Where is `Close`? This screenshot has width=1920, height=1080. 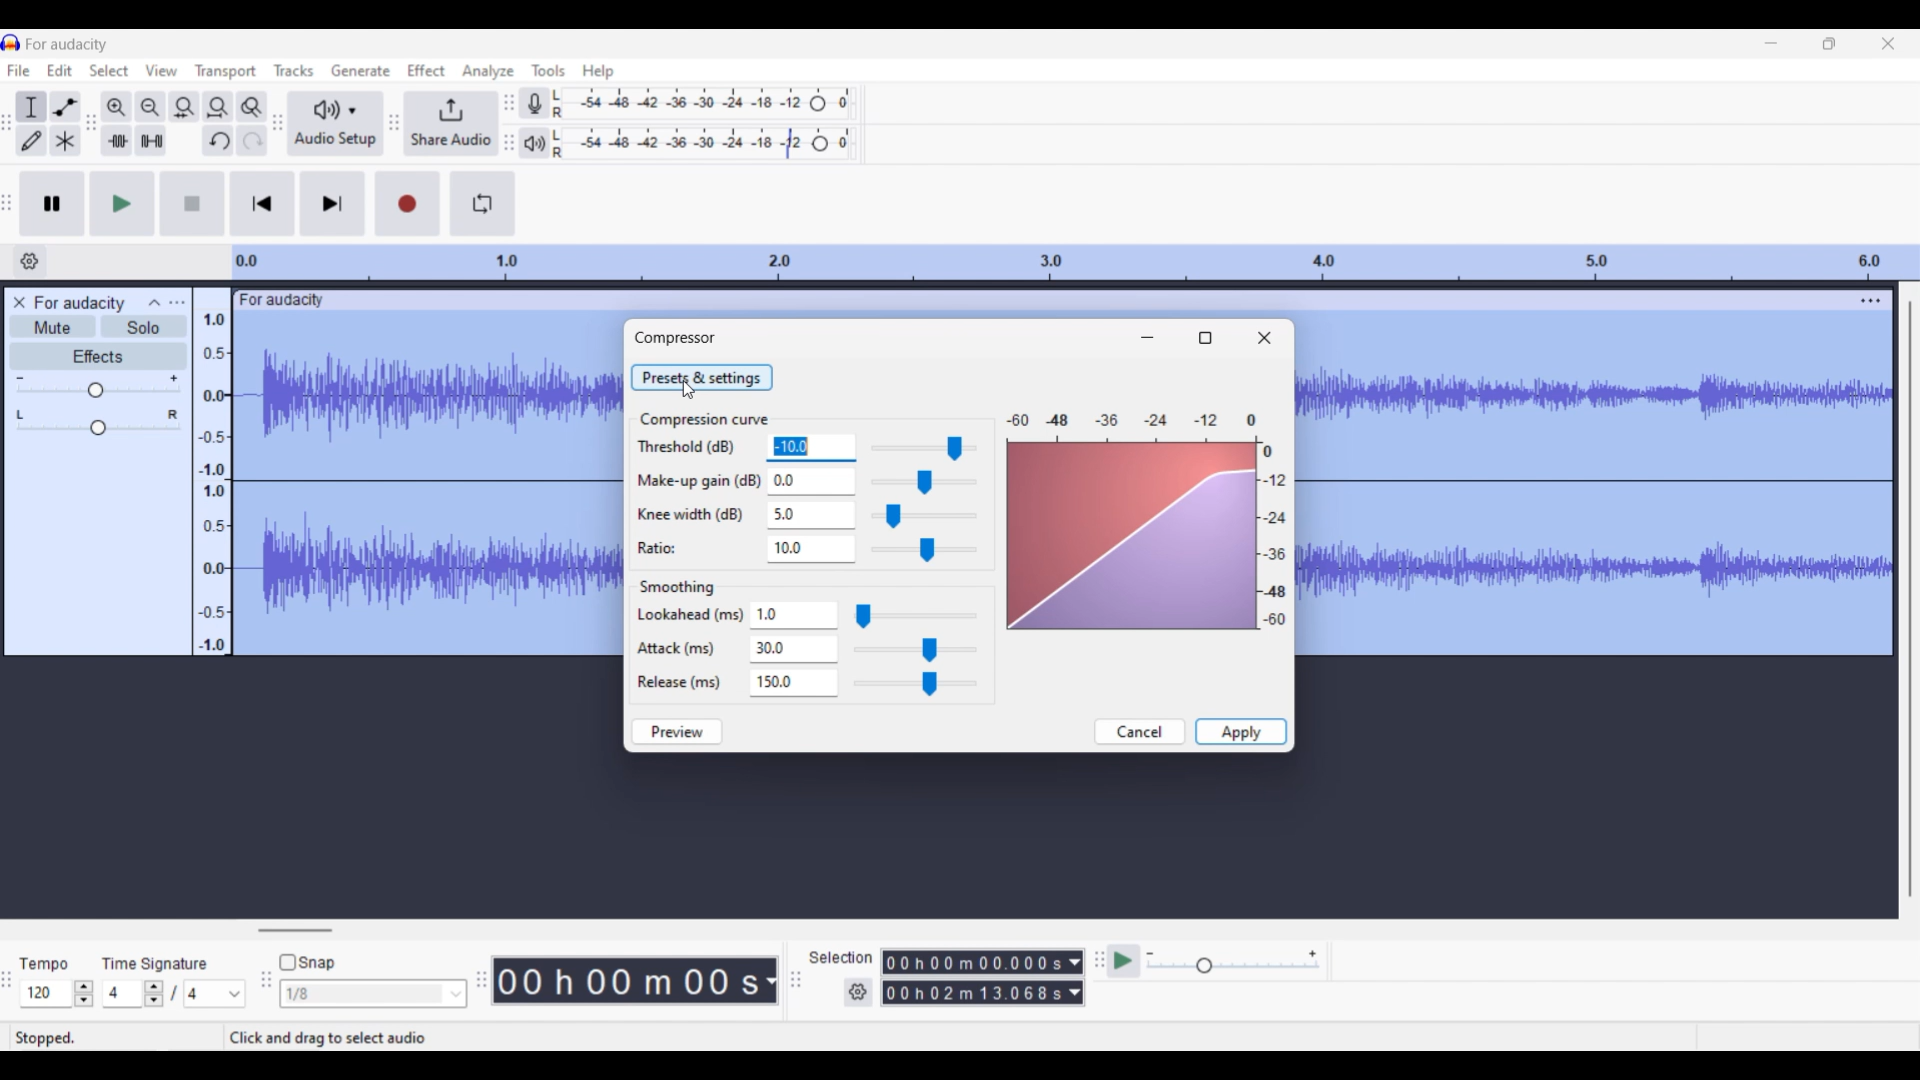
Close is located at coordinates (1264, 338).